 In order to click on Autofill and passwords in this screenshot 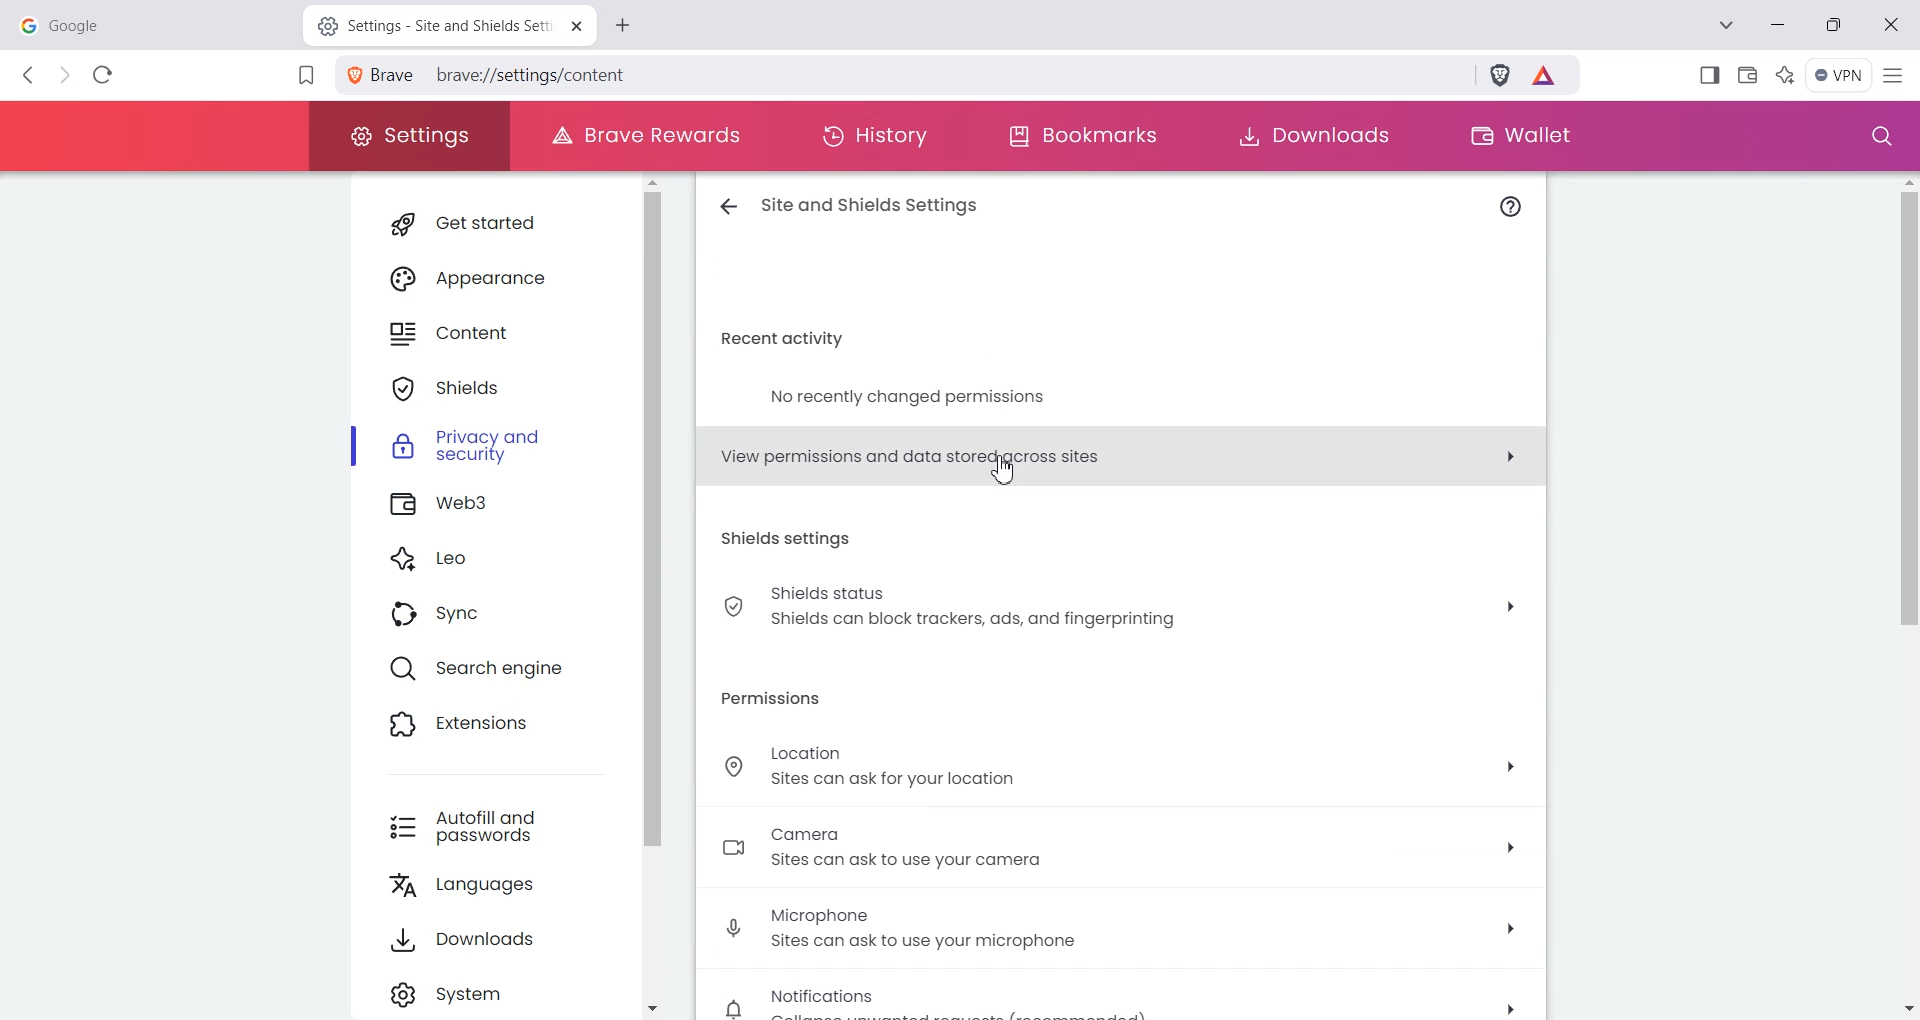, I will do `click(500, 827)`.